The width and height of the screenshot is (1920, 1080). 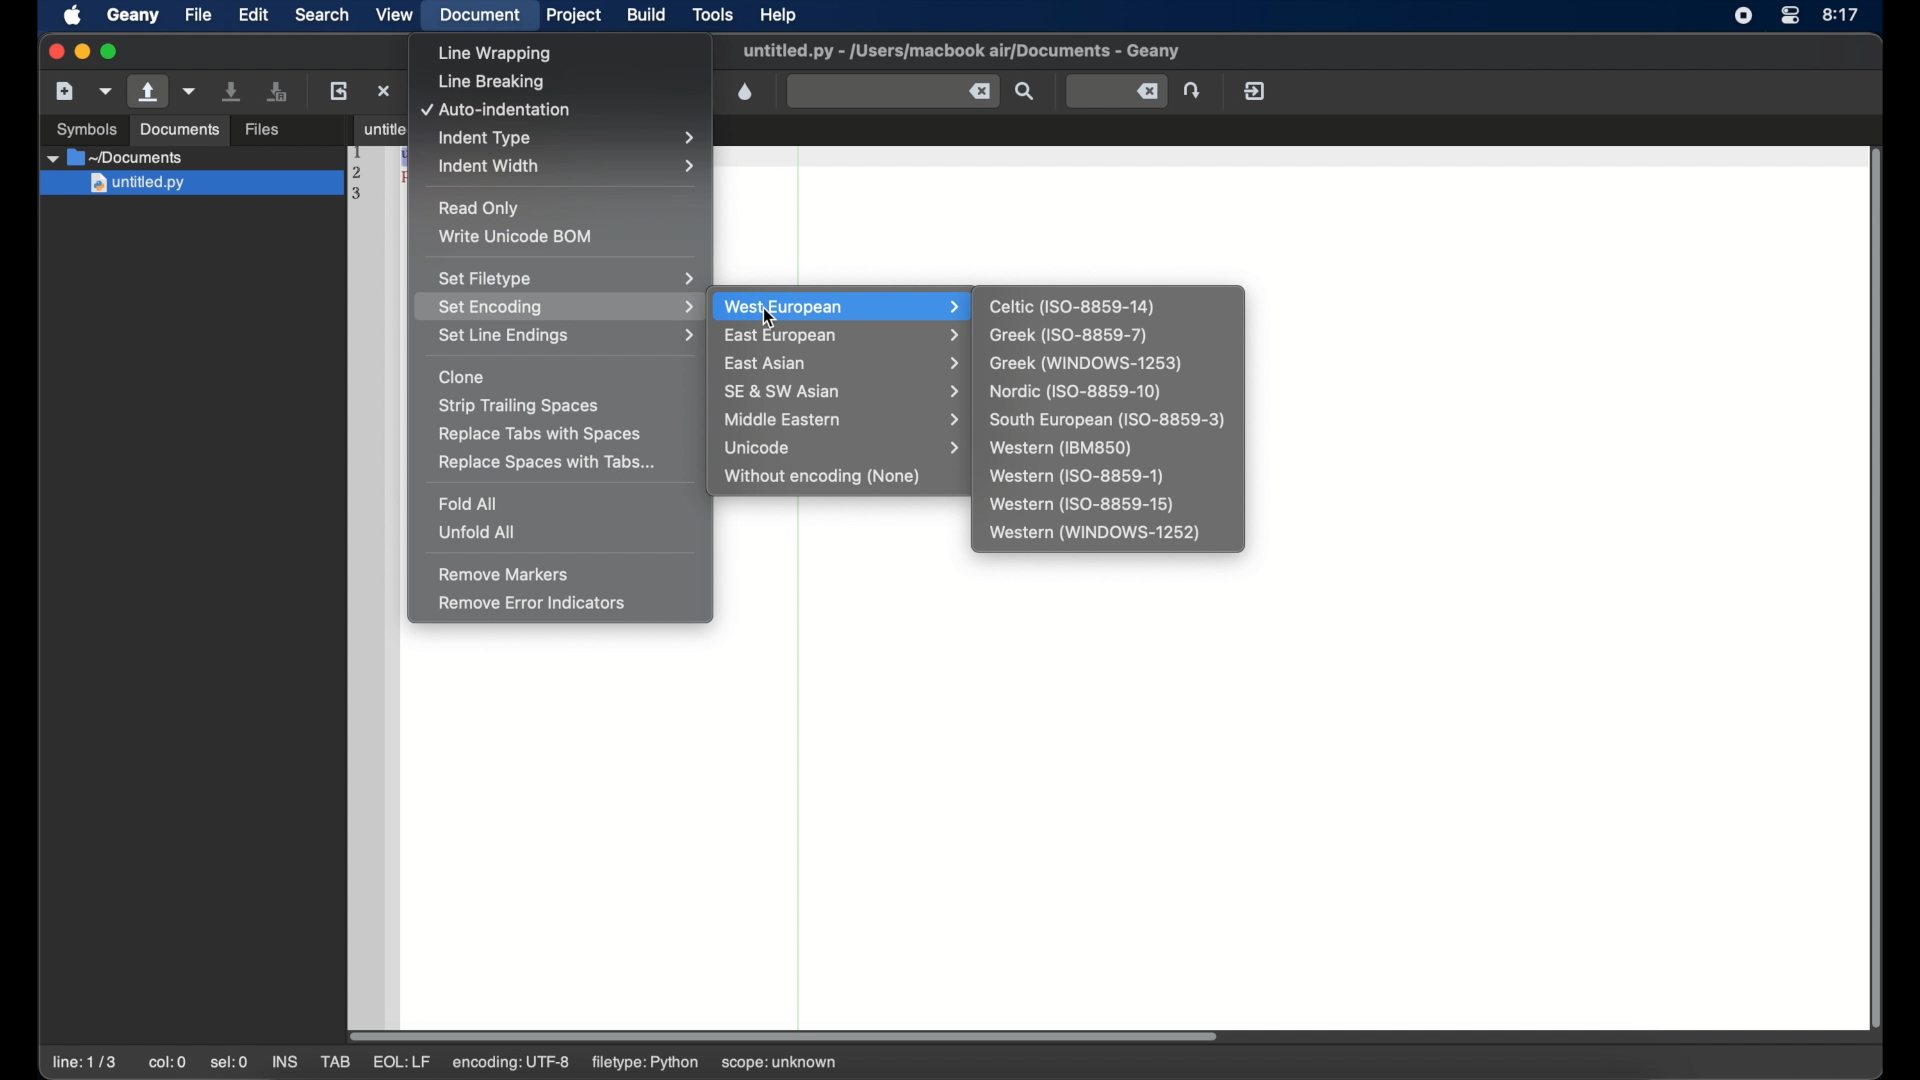 What do you see at coordinates (262, 131) in the screenshot?
I see `files` at bounding box center [262, 131].